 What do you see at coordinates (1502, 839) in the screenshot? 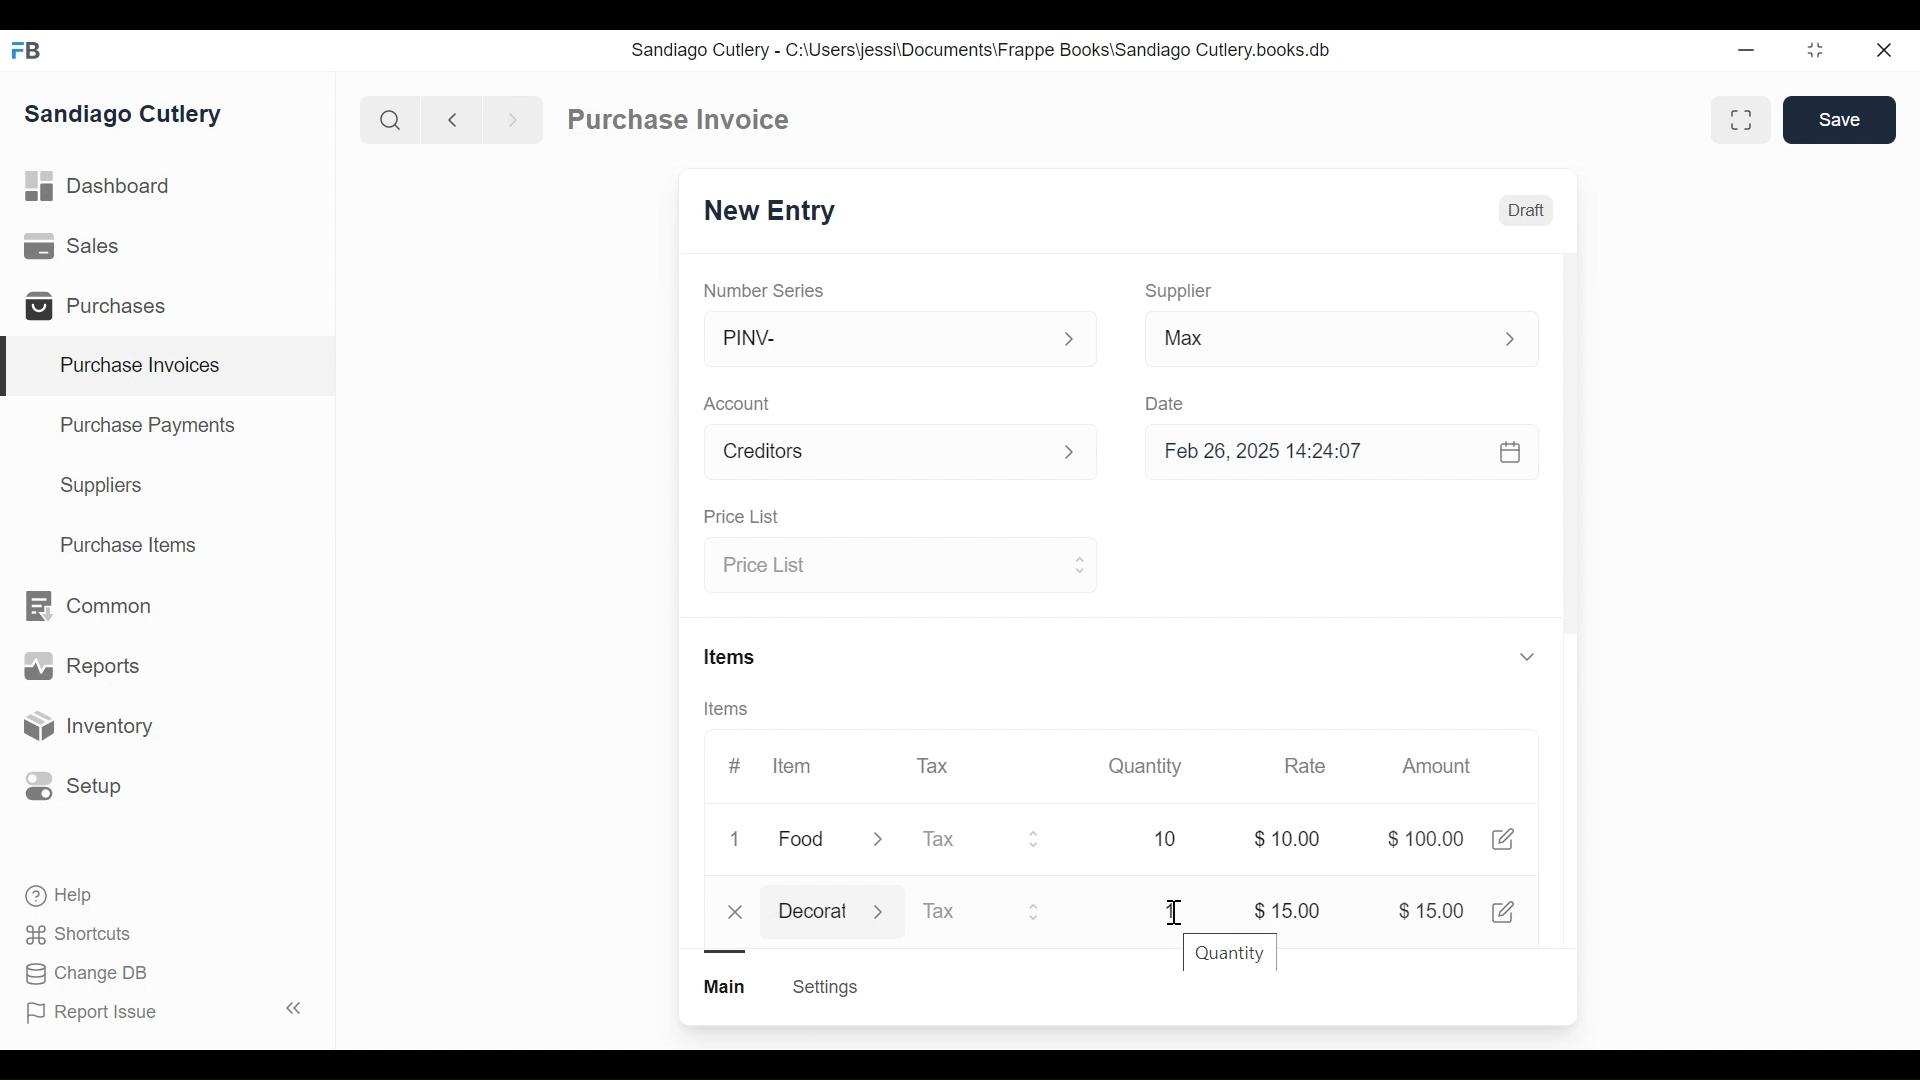
I see `Edit` at bounding box center [1502, 839].